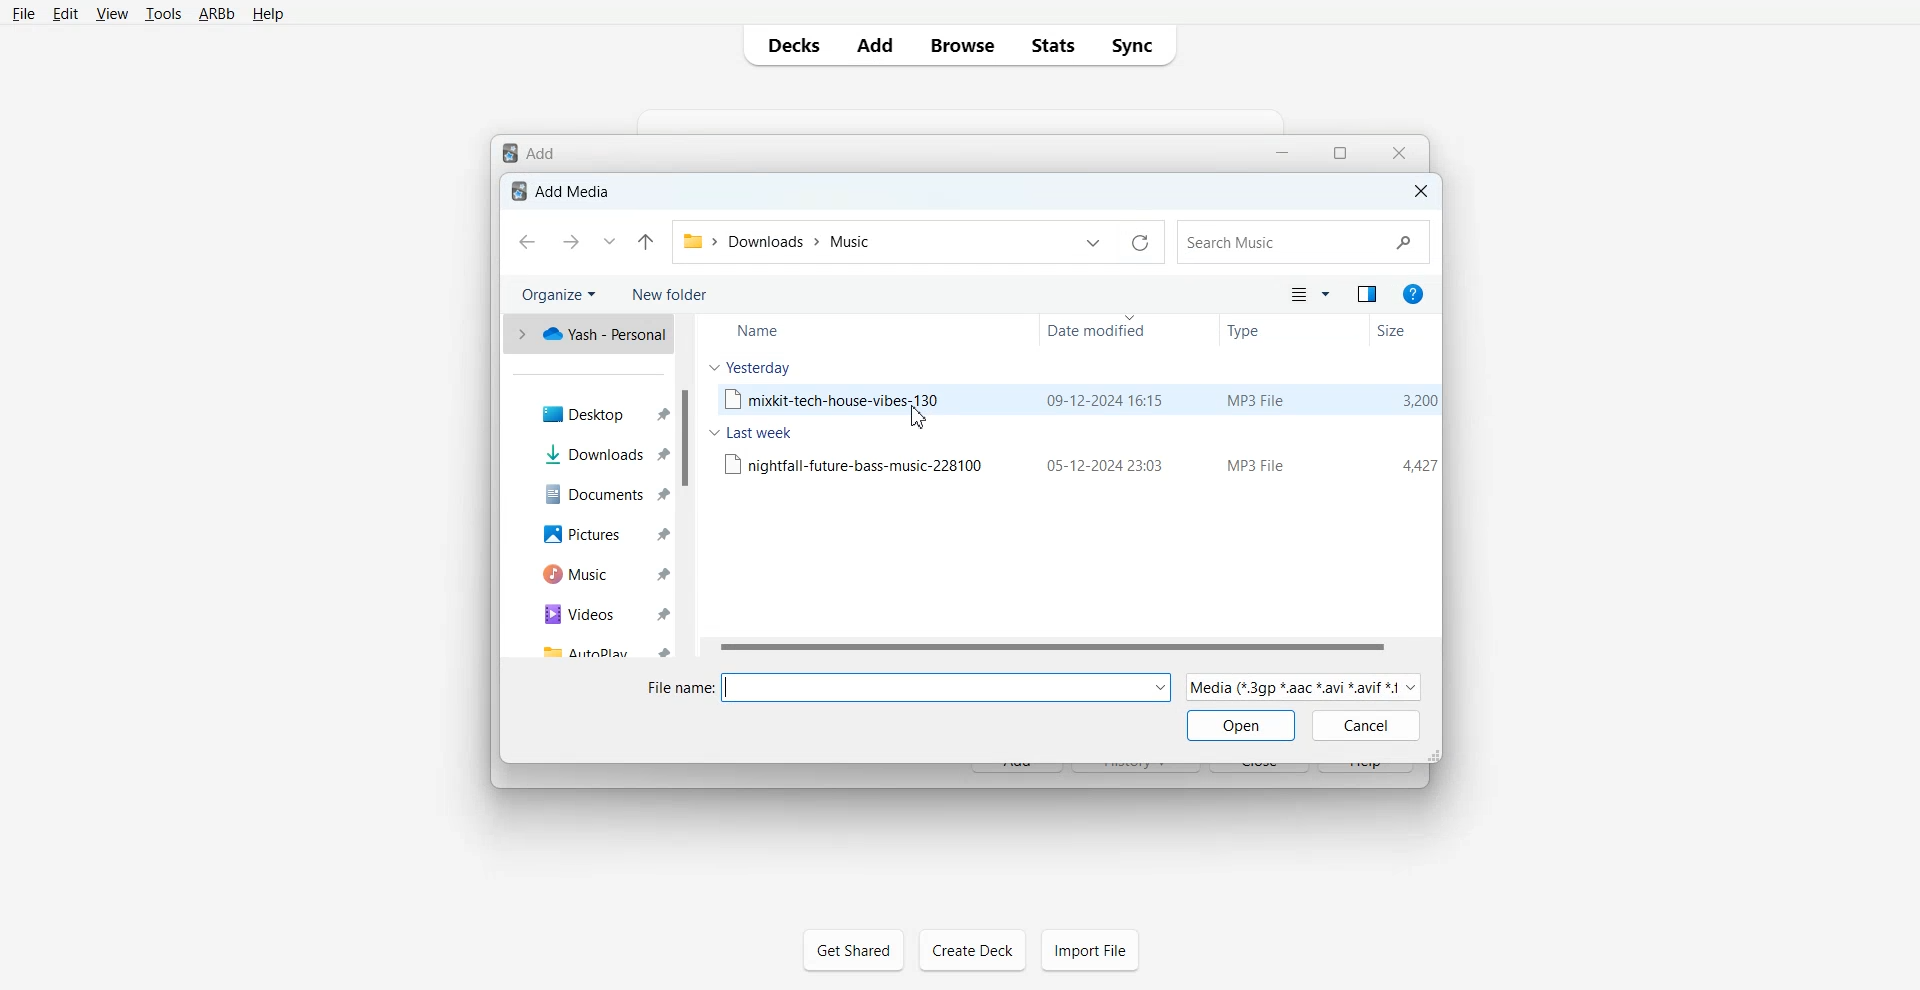 The image size is (1920, 990). What do you see at coordinates (1397, 153) in the screenshot?
I see `Close` at bounding box center [1397, 153].